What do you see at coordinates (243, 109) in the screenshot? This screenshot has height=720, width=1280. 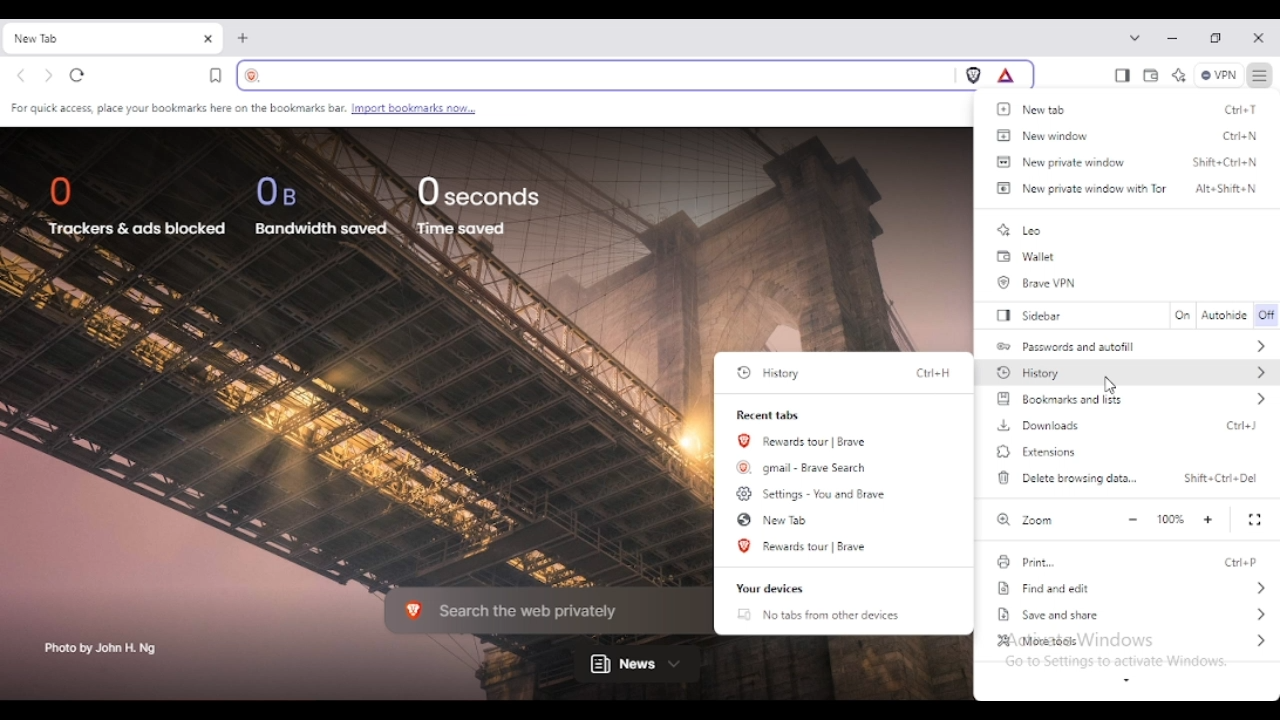 I see `bookmark settings` at bounding box center [243, 109].